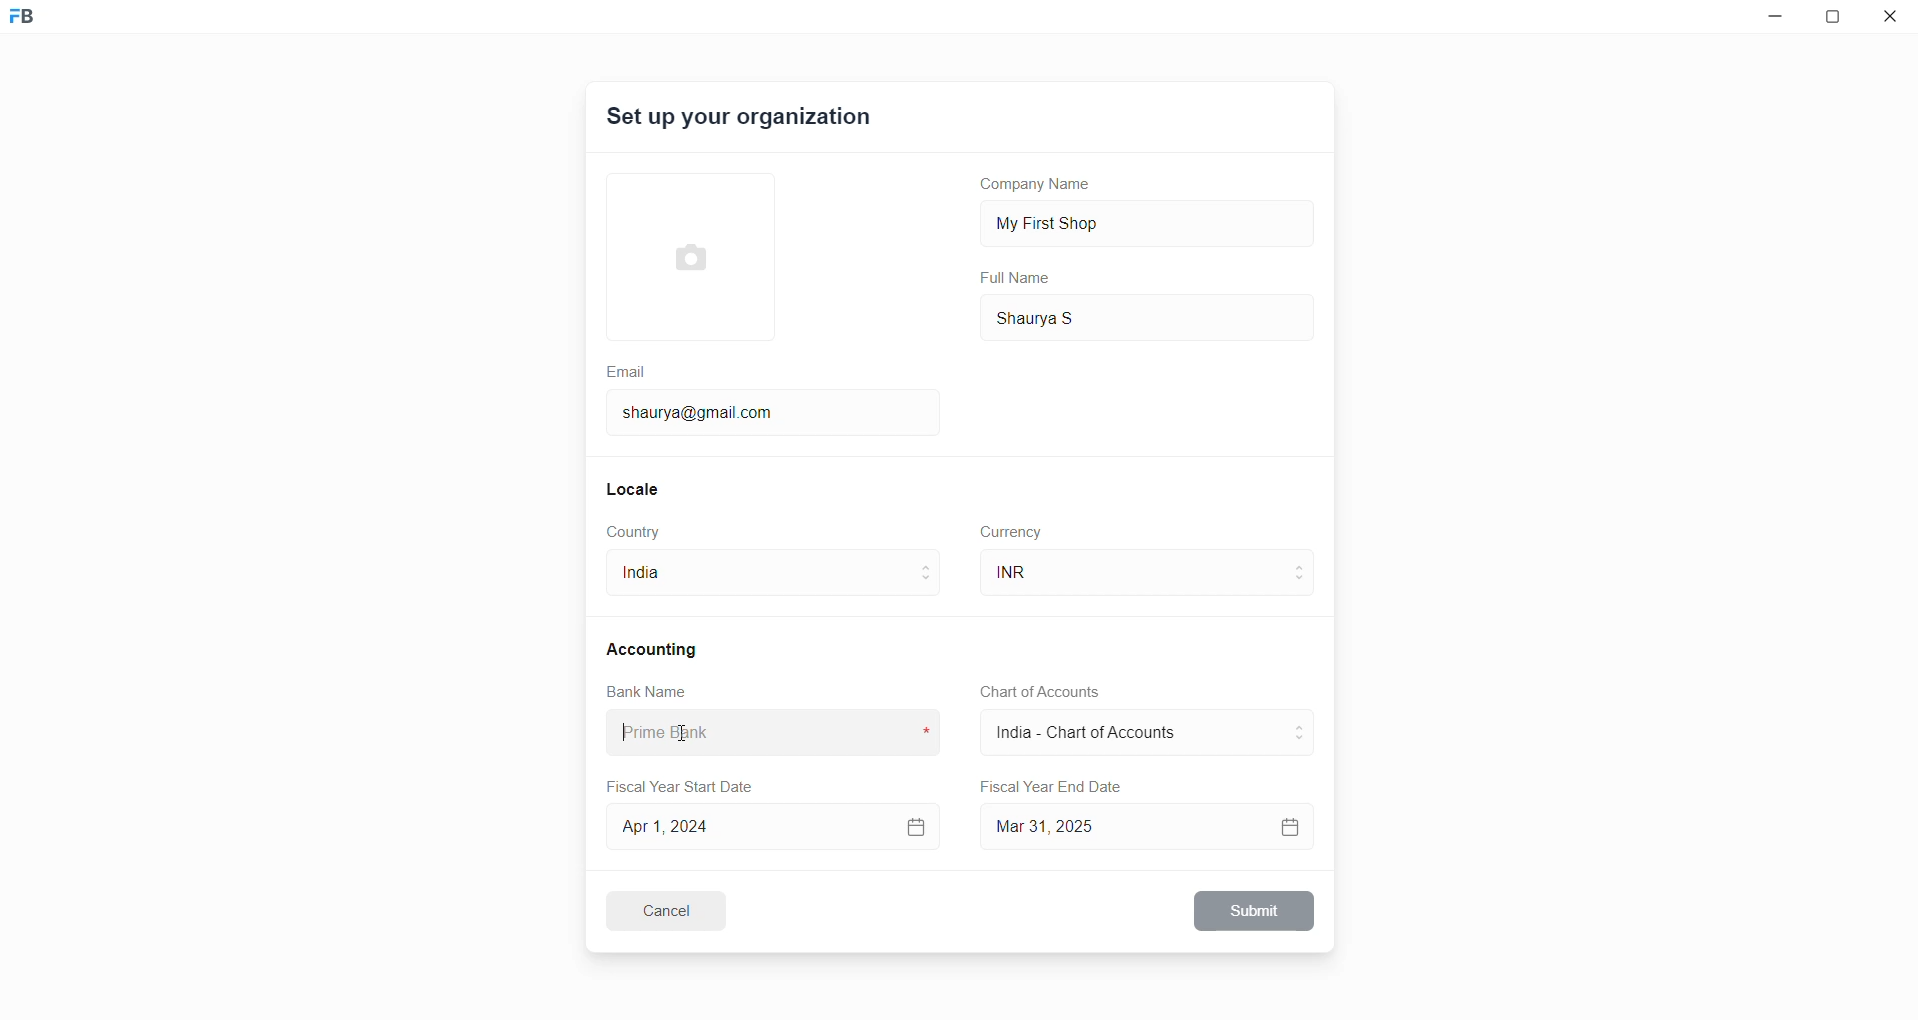 This screenshot has height=1020, width=1918. Describe the element at coordinates (1304, 564) in the screenshot. I see `move to above curreny` at that location.